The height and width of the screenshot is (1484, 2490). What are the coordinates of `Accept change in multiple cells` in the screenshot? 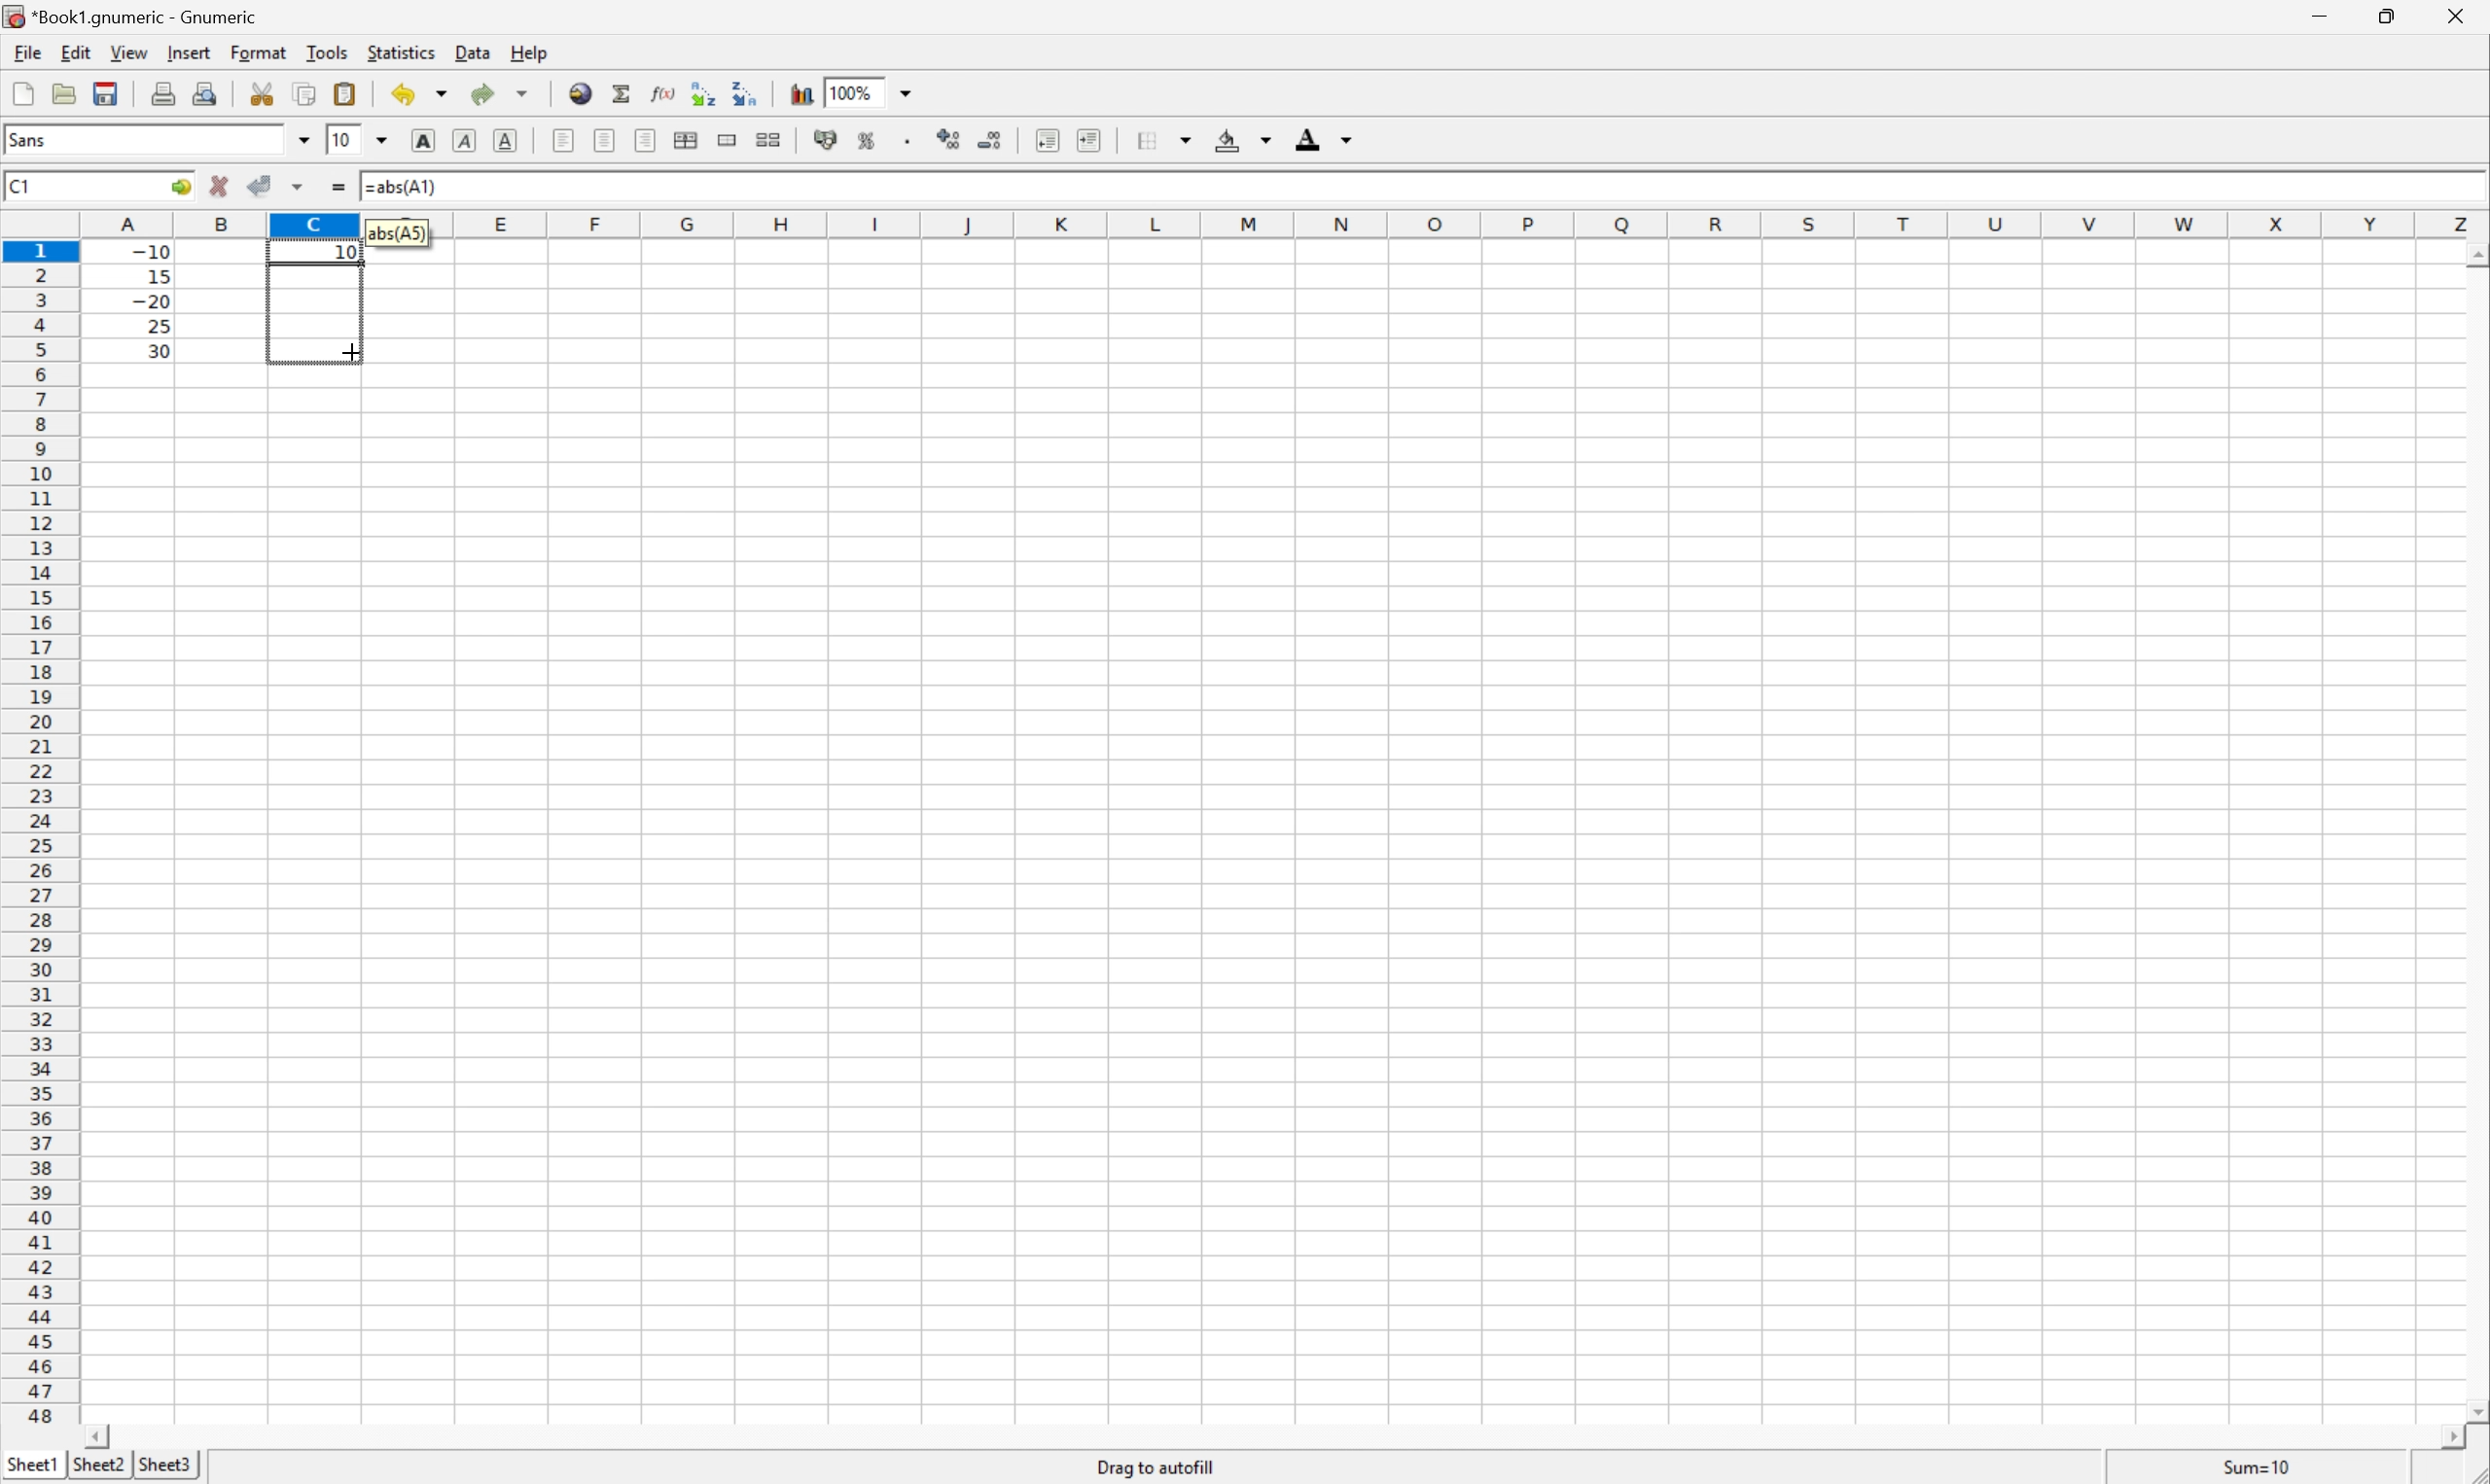 It's located at (302, 187).